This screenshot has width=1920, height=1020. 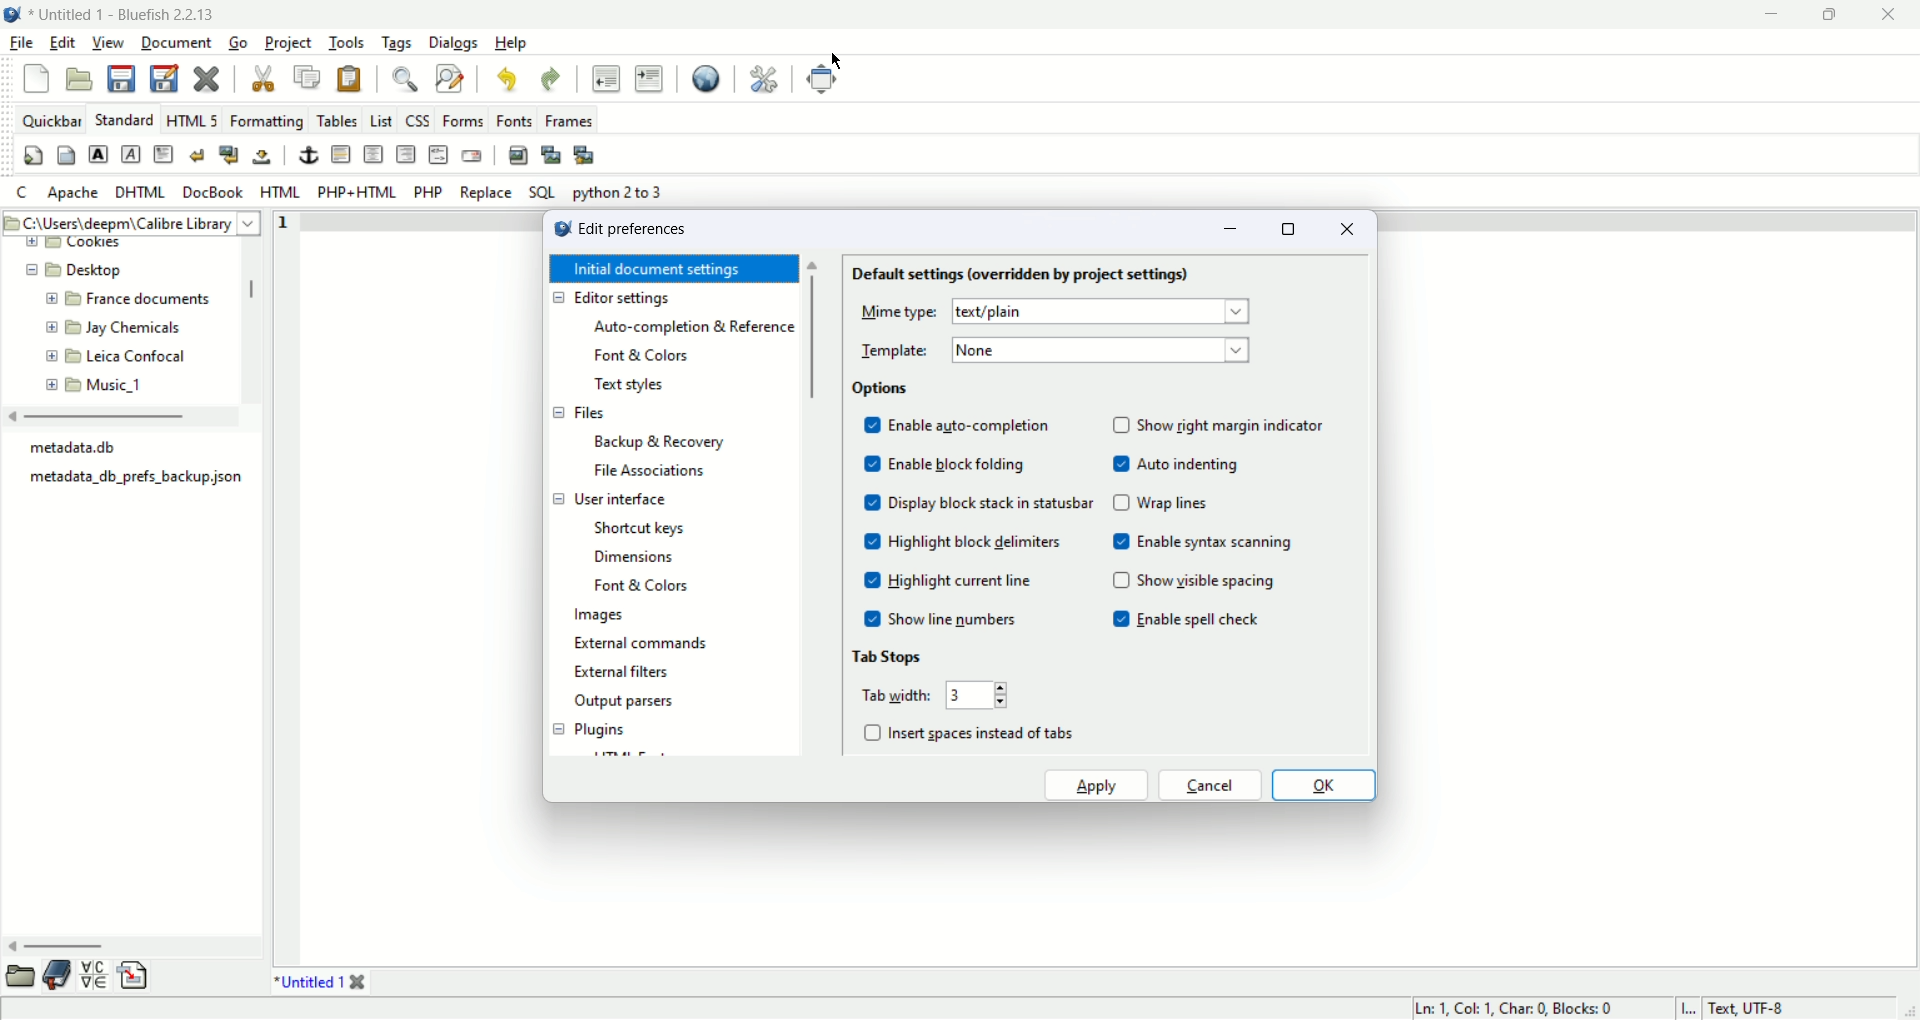 I want to click on Text styles, so click(x=643, y=385).